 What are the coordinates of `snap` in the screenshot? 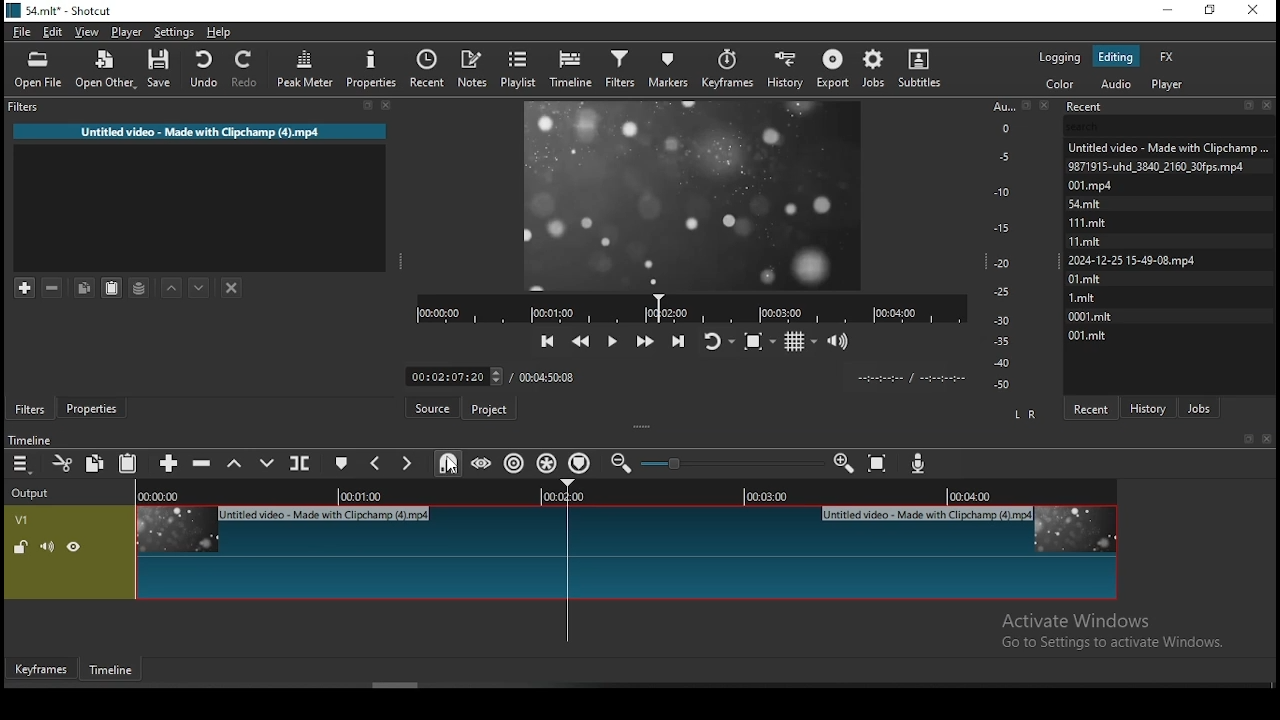 It's located at (449, 463).